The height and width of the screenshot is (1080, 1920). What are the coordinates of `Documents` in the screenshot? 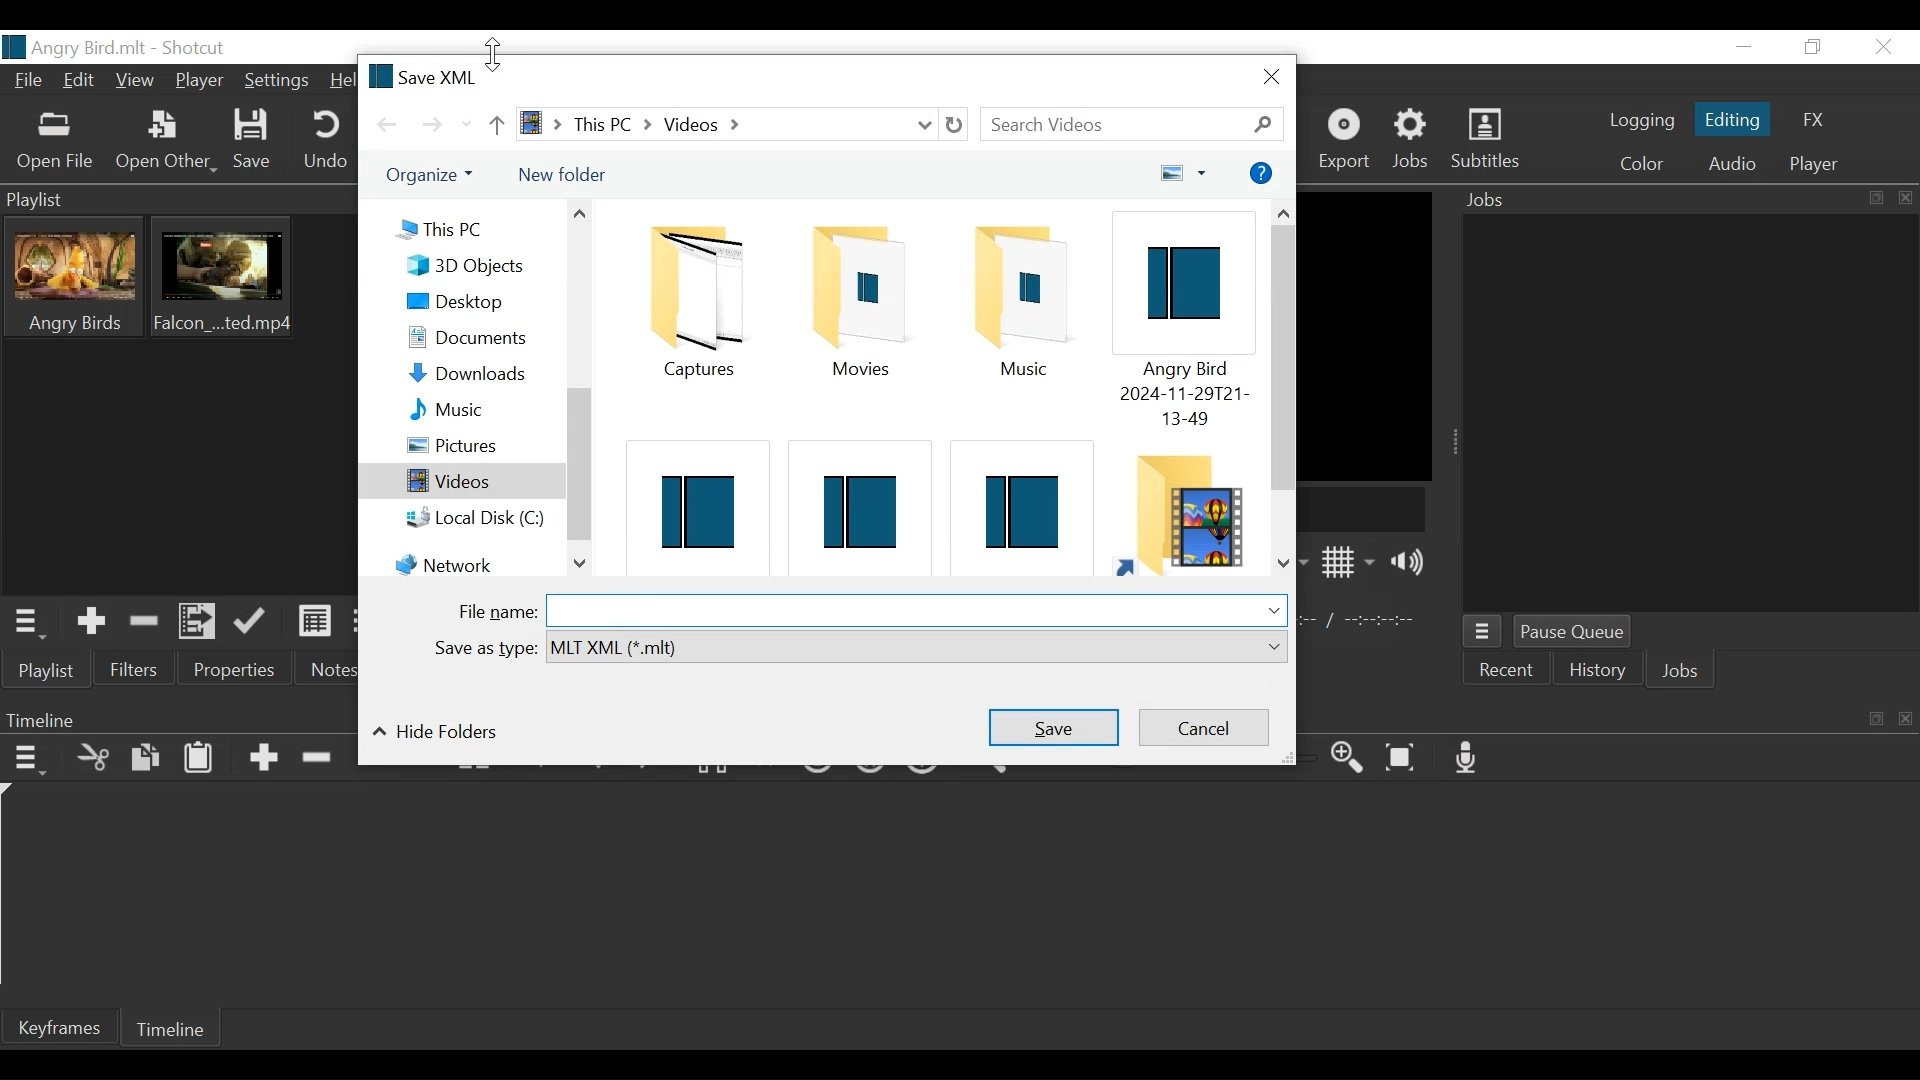 It's located at (477, 336).